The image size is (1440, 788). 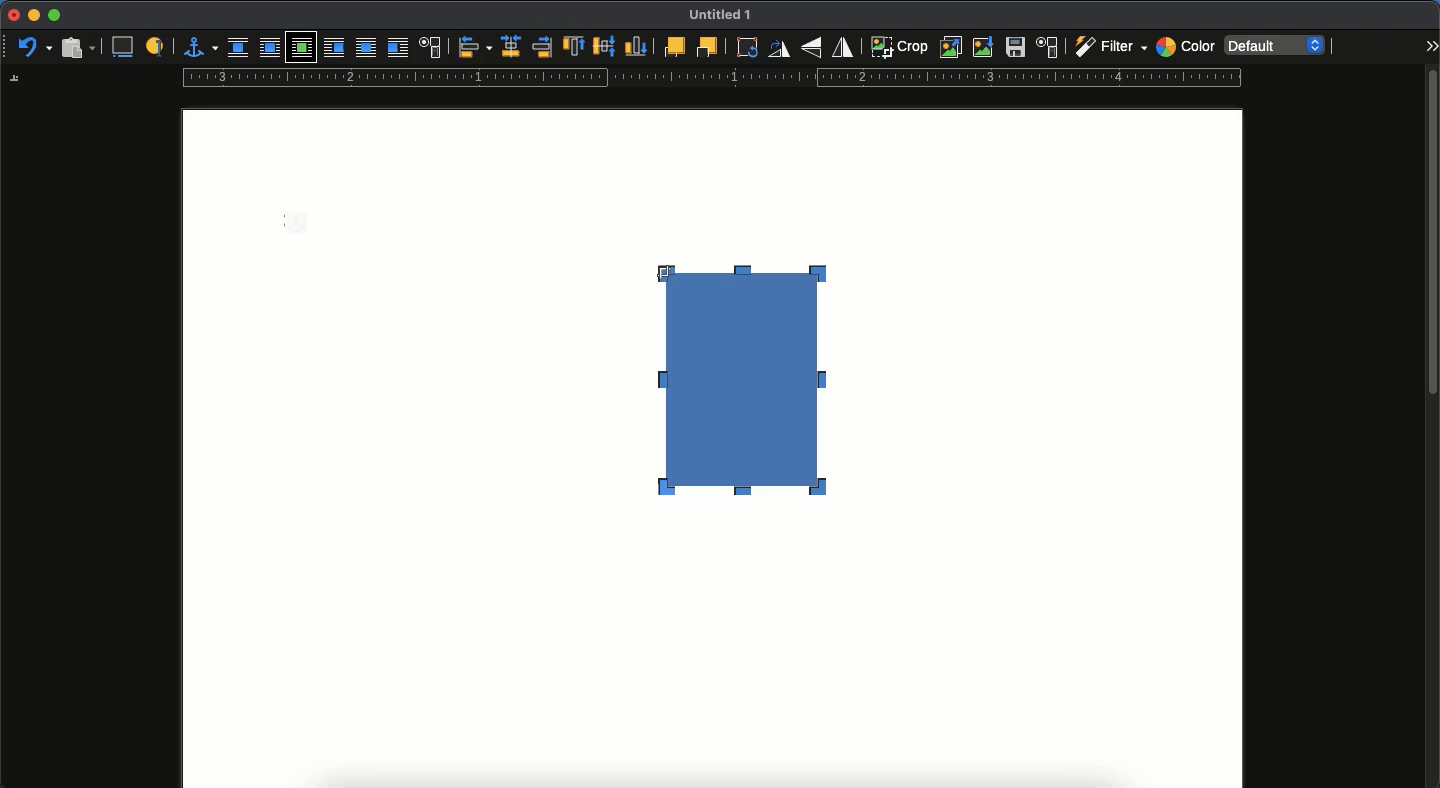 I want to click on minimize, so click(x=33, y=15).